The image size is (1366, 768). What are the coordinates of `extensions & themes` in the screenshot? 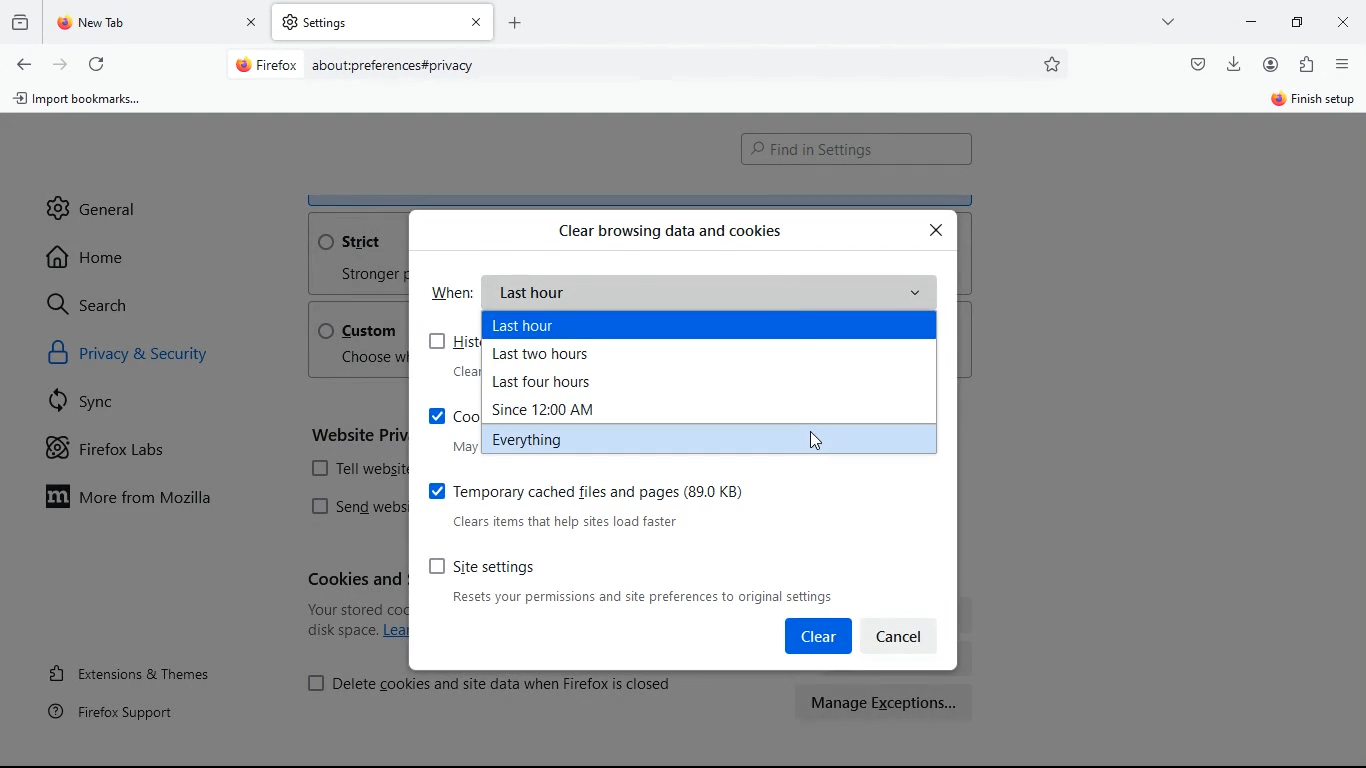 It's located at (147, 670).